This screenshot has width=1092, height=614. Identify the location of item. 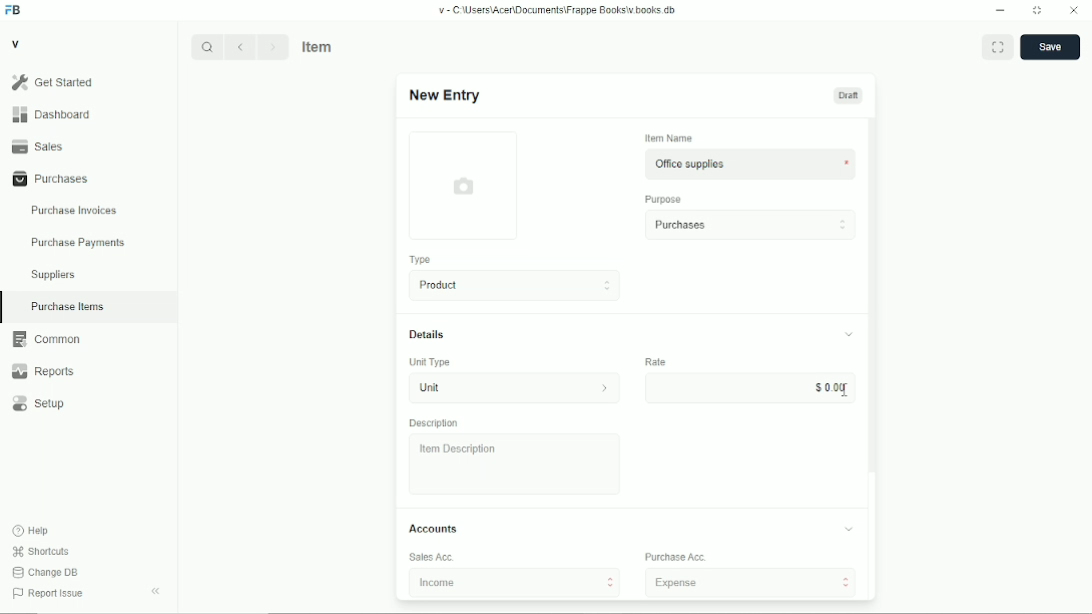
(319, 46).